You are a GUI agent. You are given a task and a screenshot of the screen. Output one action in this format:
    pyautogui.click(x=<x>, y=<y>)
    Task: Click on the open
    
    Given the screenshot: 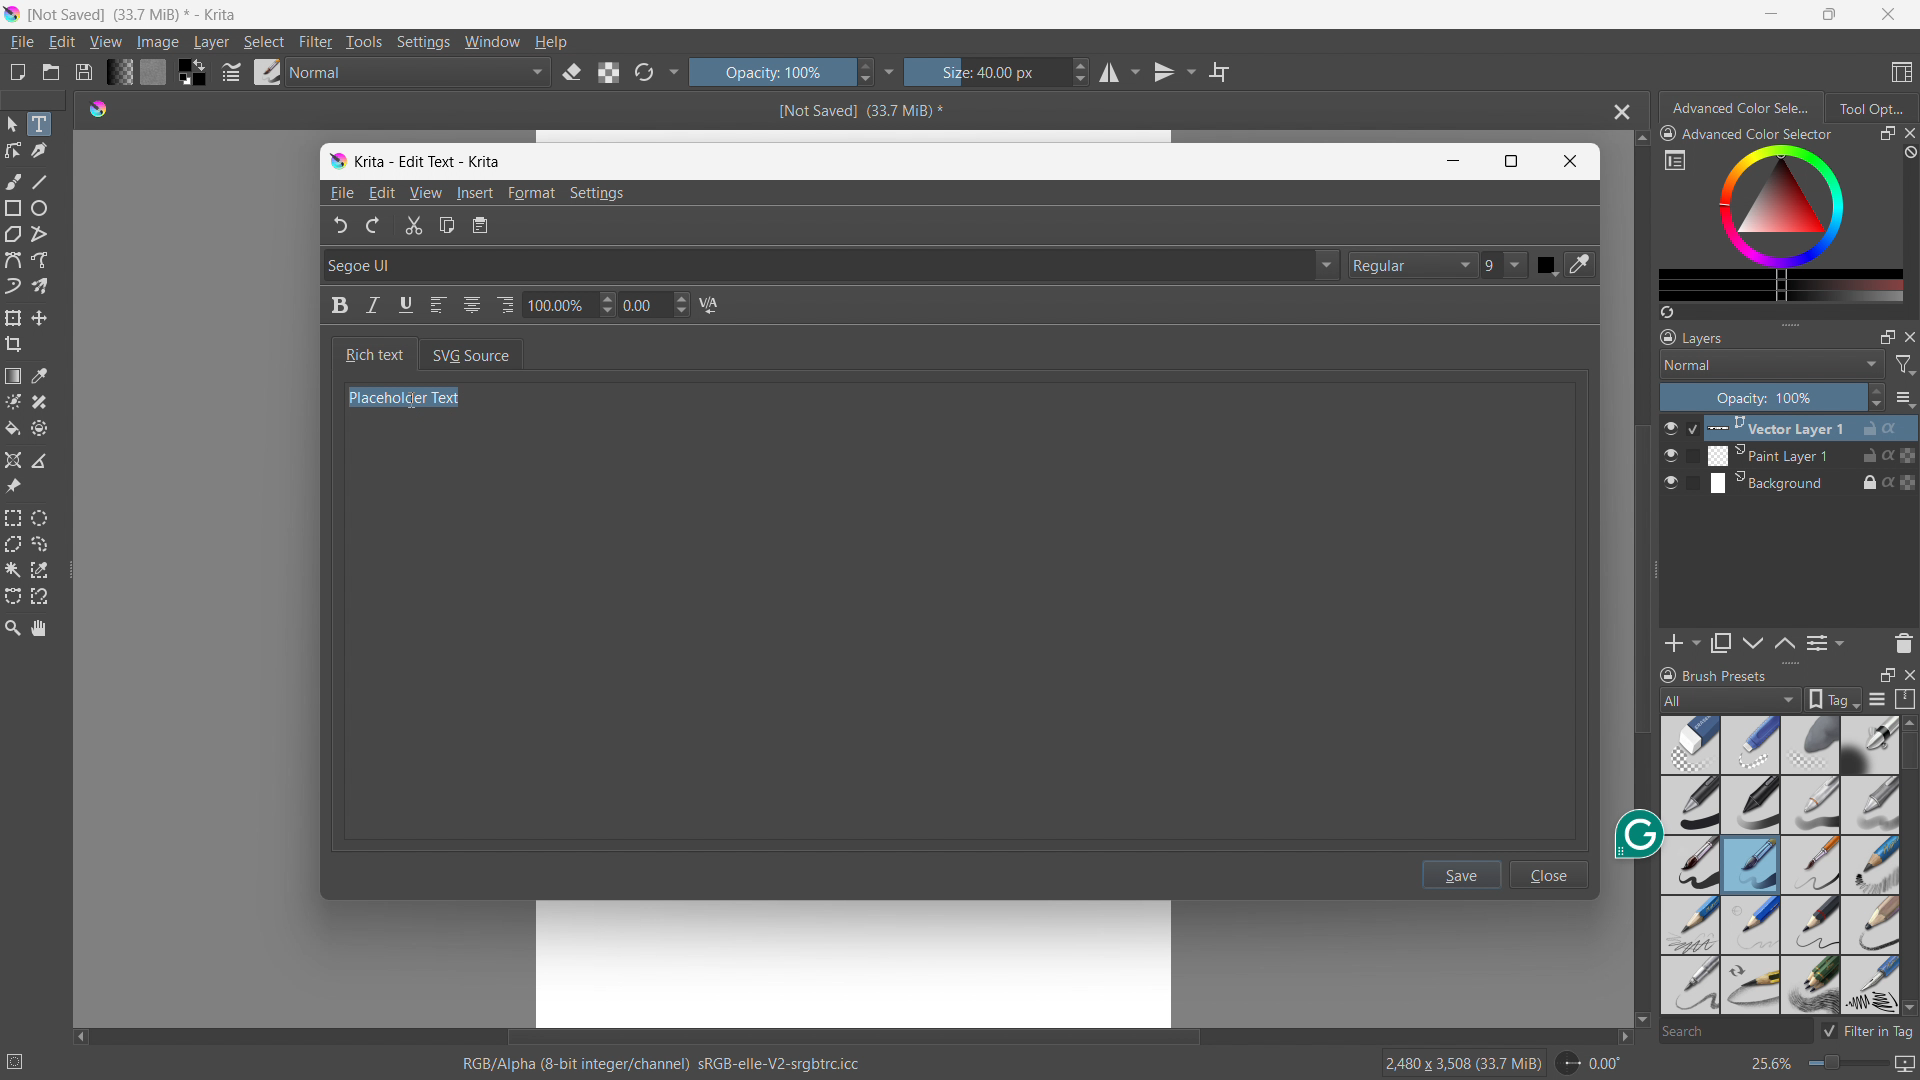 What is the action you would take?
    pyautogui.click(x=51, y=72)
    